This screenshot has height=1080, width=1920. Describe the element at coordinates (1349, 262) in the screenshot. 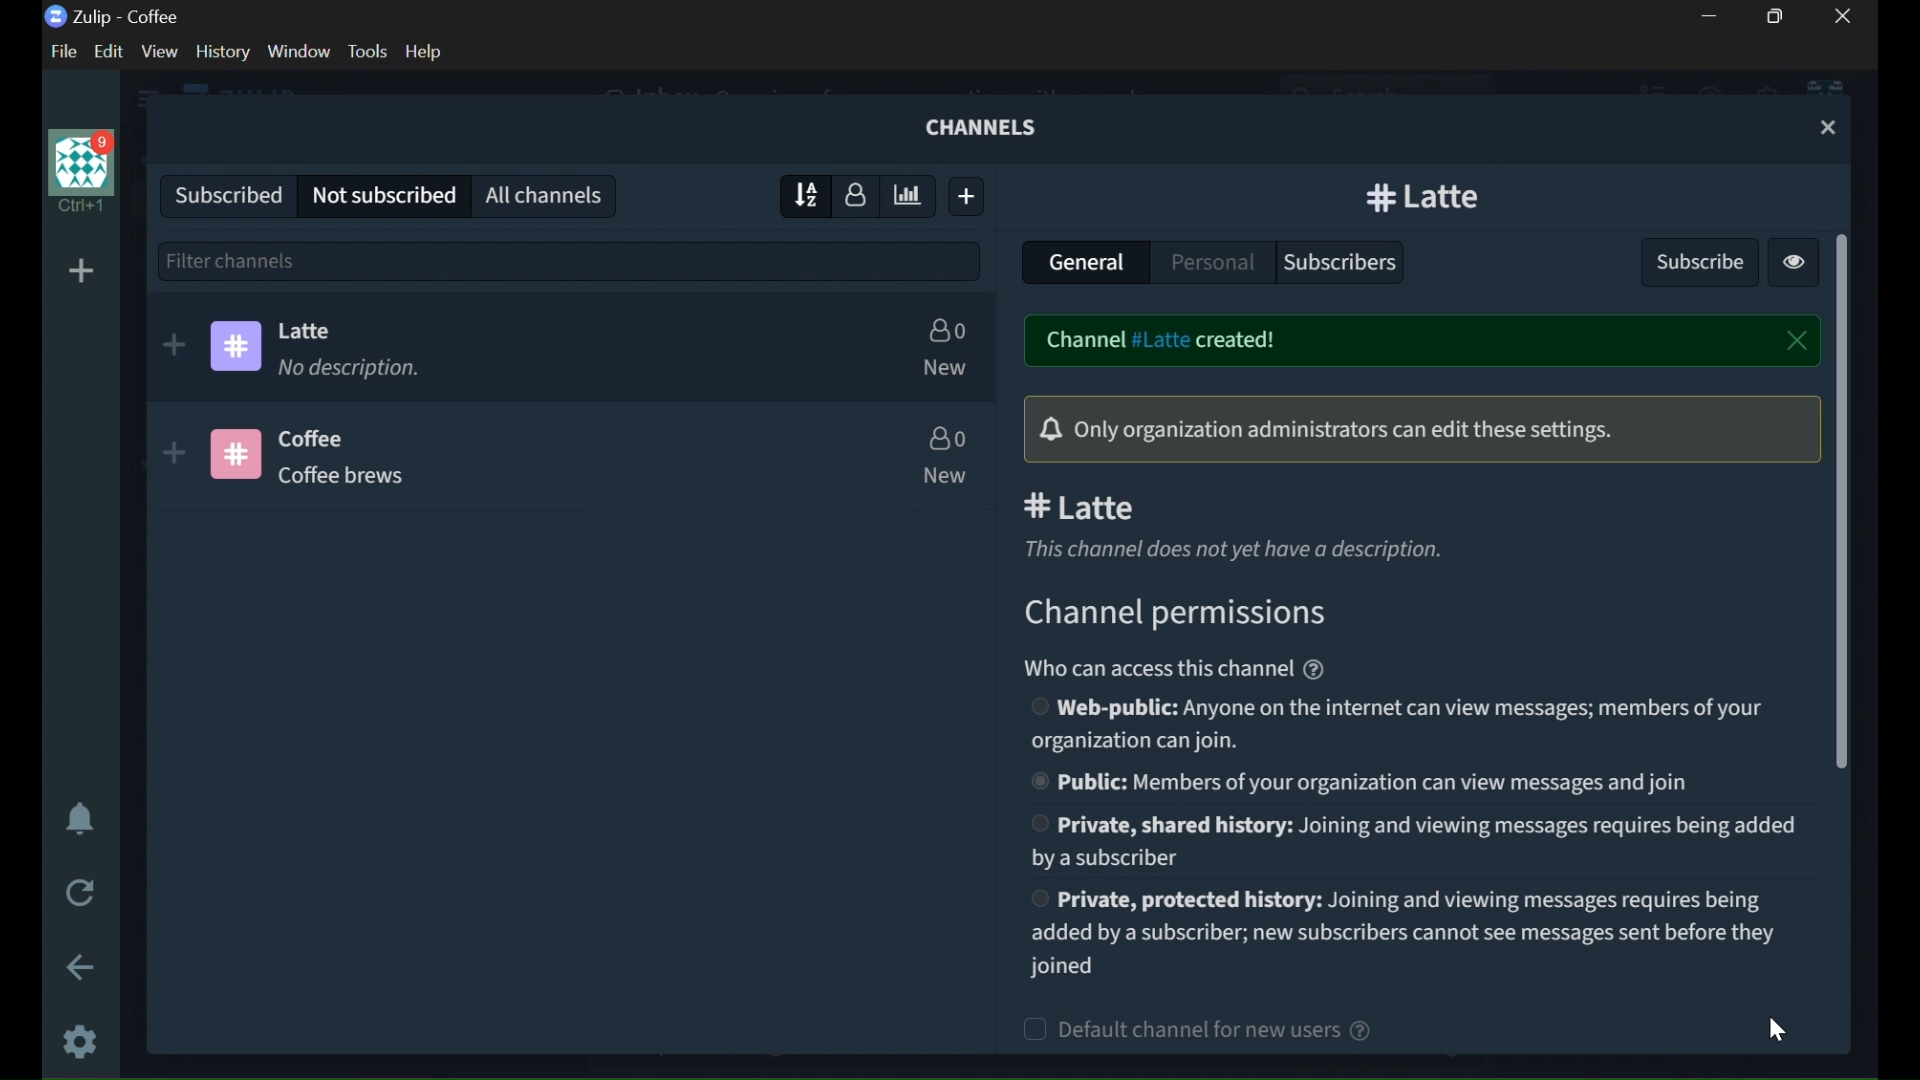

I see `SUBSCRIBERS` at that location.